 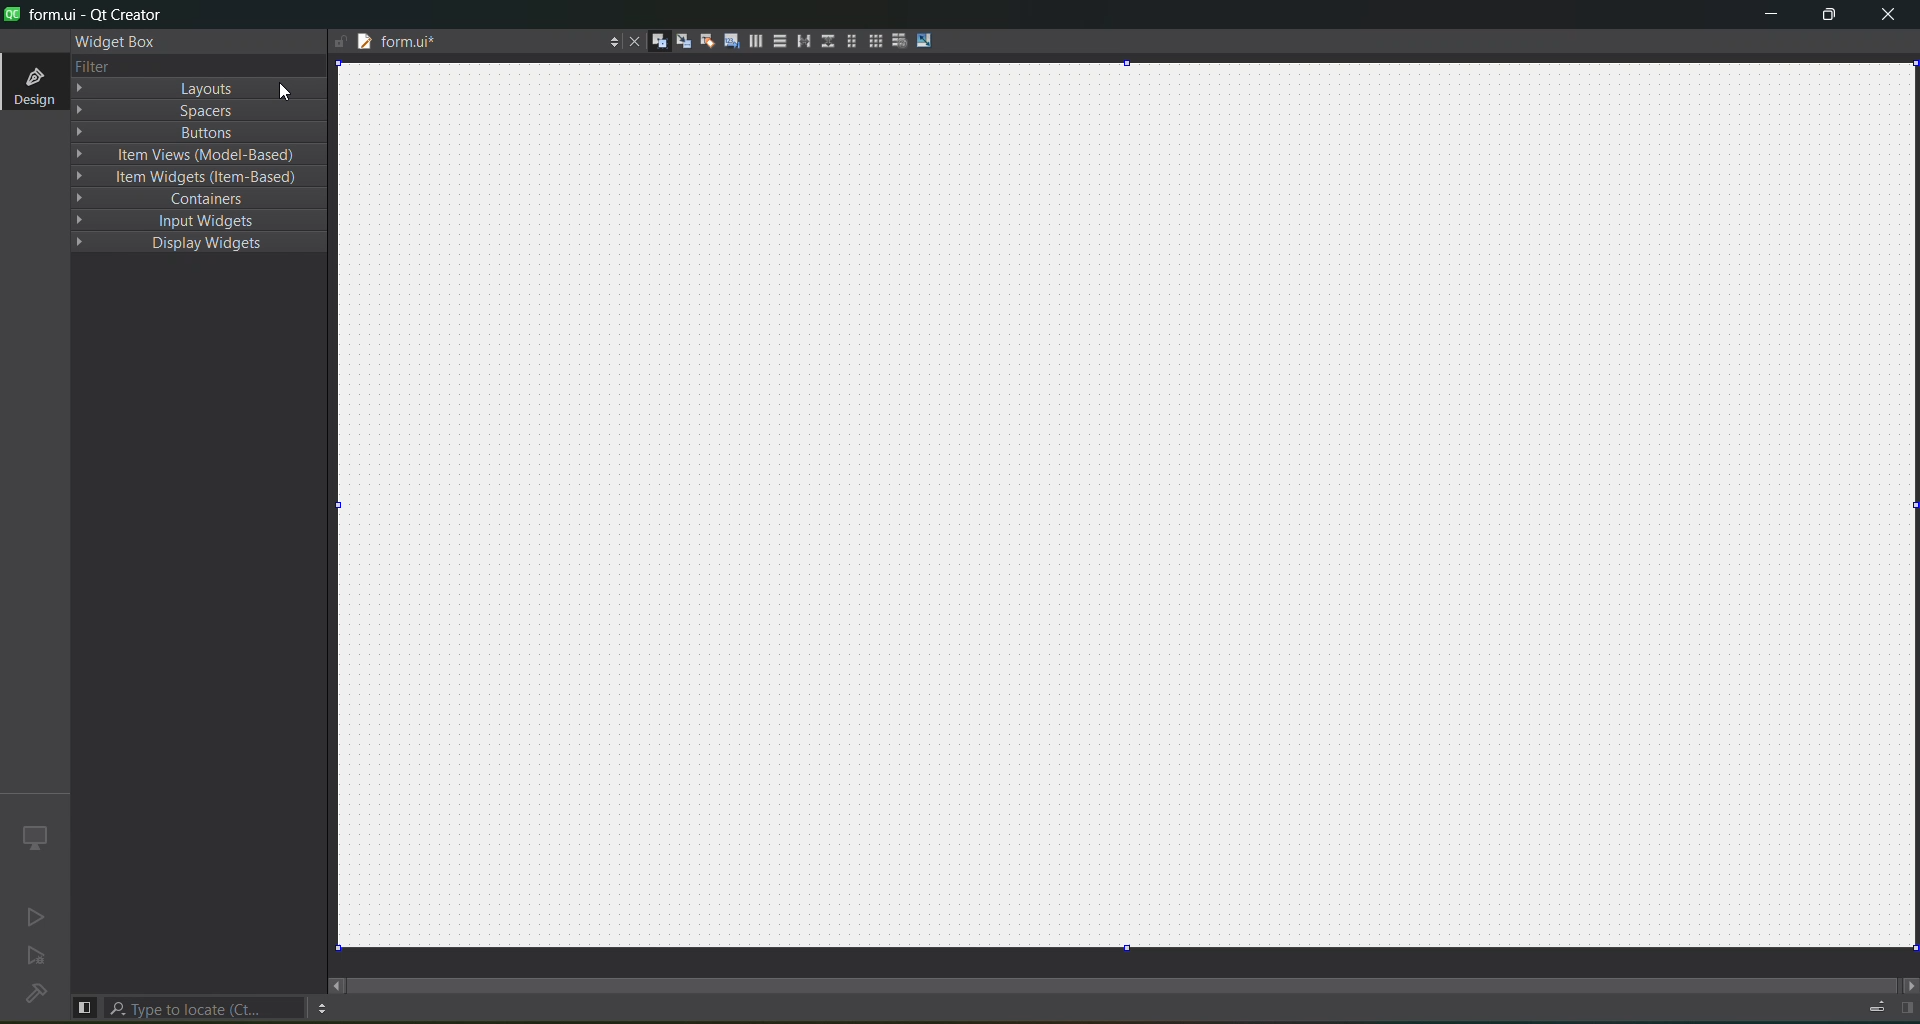 I want to click on filter, so click(x=92, y=66).